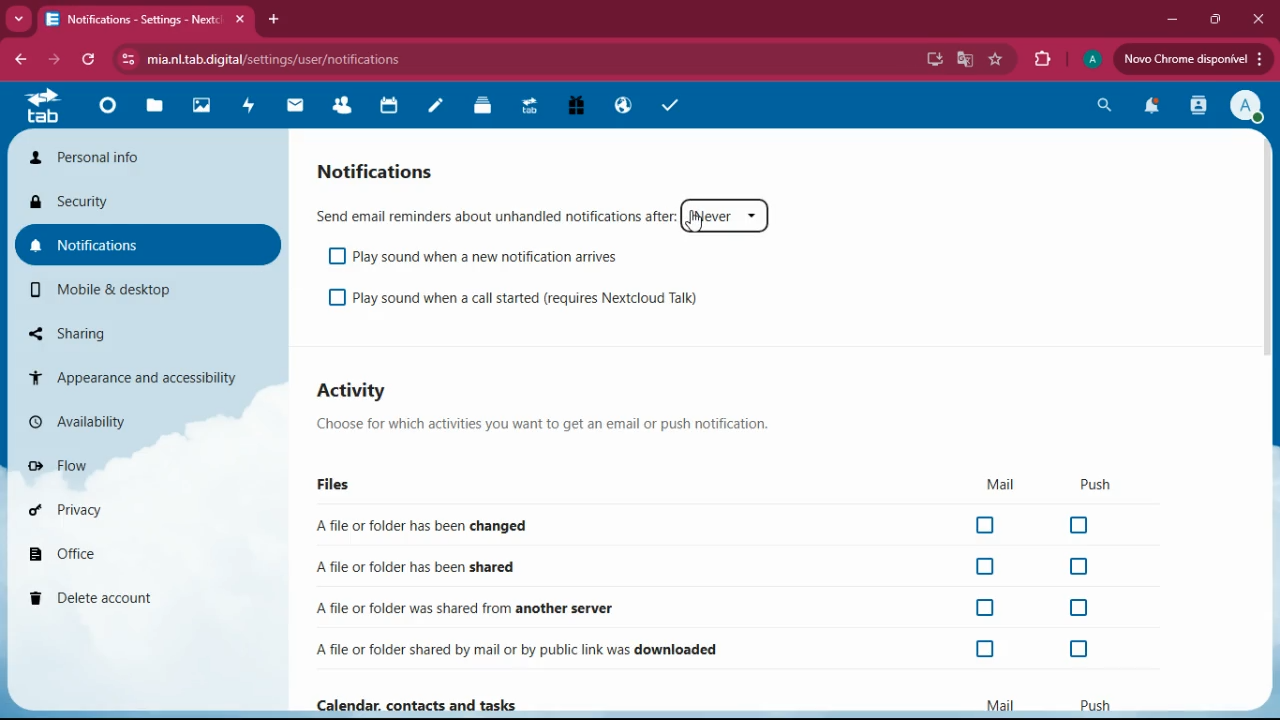 Image resolution: width=1280 pixels, height=720 pixels. Describe the element at coordinates (298, 106) in the screenshot. I see `mail` at that location.